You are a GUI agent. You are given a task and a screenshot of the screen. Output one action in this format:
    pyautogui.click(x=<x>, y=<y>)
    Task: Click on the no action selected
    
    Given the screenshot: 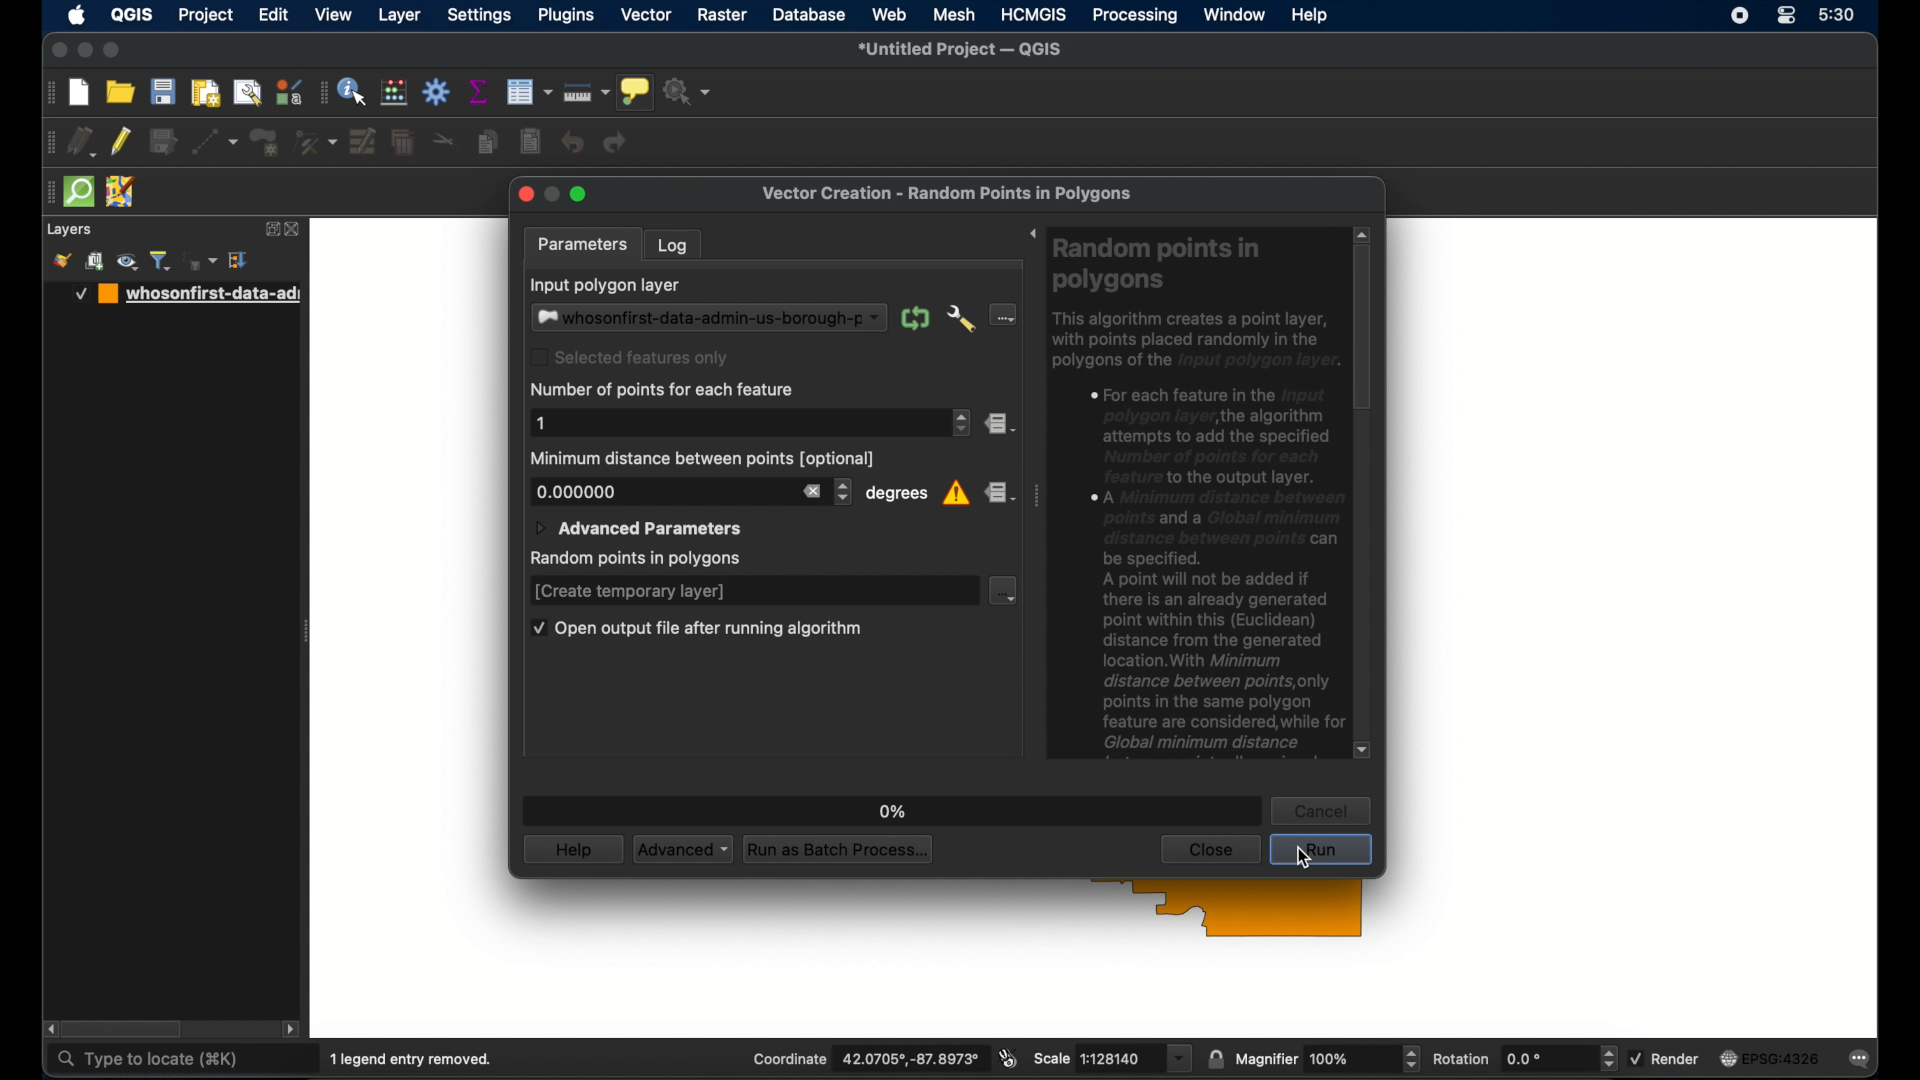 What is the action you would take?
    pyautogui.click(x=687, y=91)
    